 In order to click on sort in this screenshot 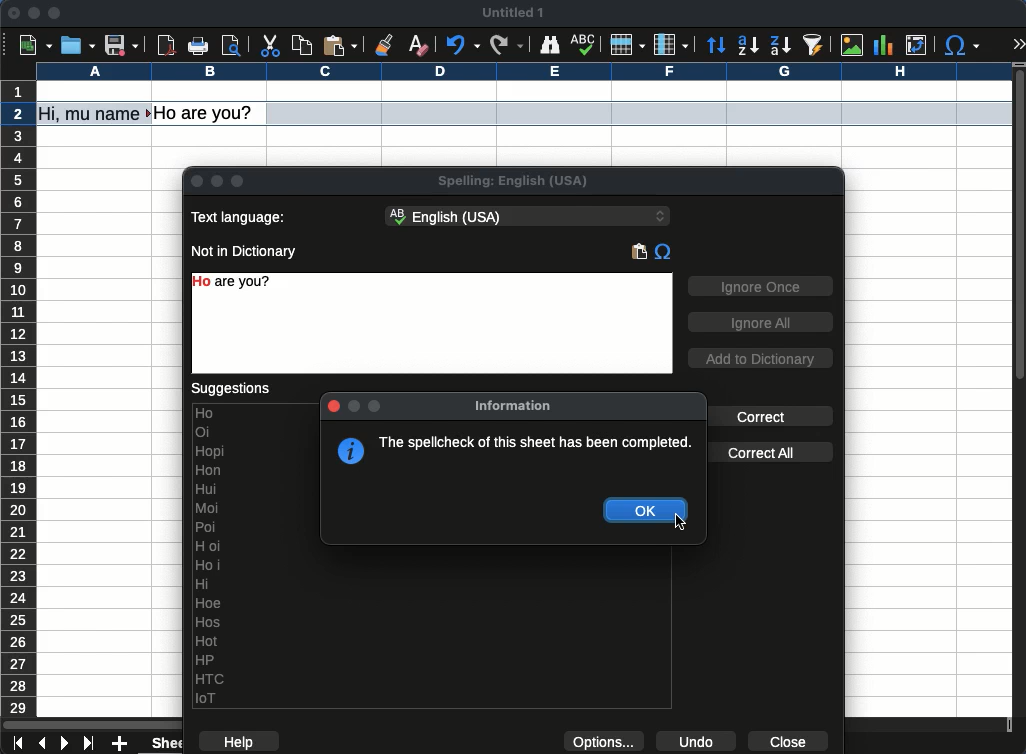, I will do `click(814, 45)`.